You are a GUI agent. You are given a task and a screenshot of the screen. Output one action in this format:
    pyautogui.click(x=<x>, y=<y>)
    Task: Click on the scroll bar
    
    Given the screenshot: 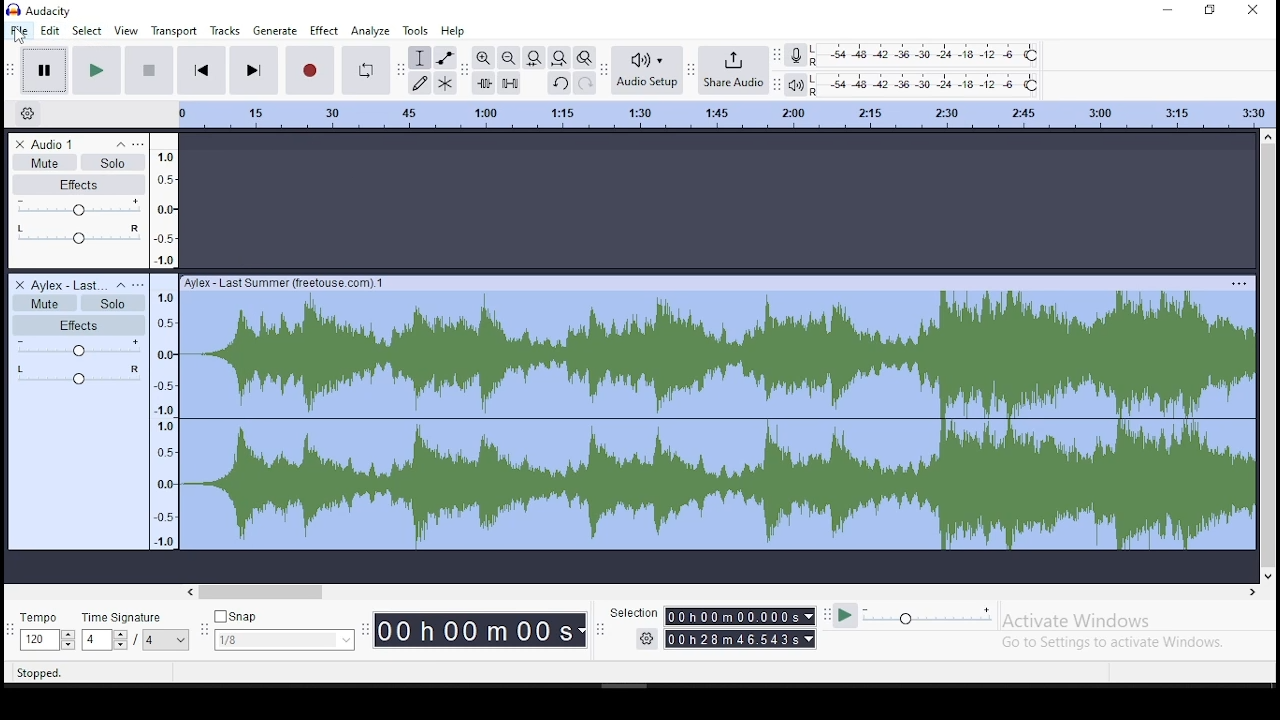 What is the action you would take?
    pyautogui.click(x=732, y=590)
    